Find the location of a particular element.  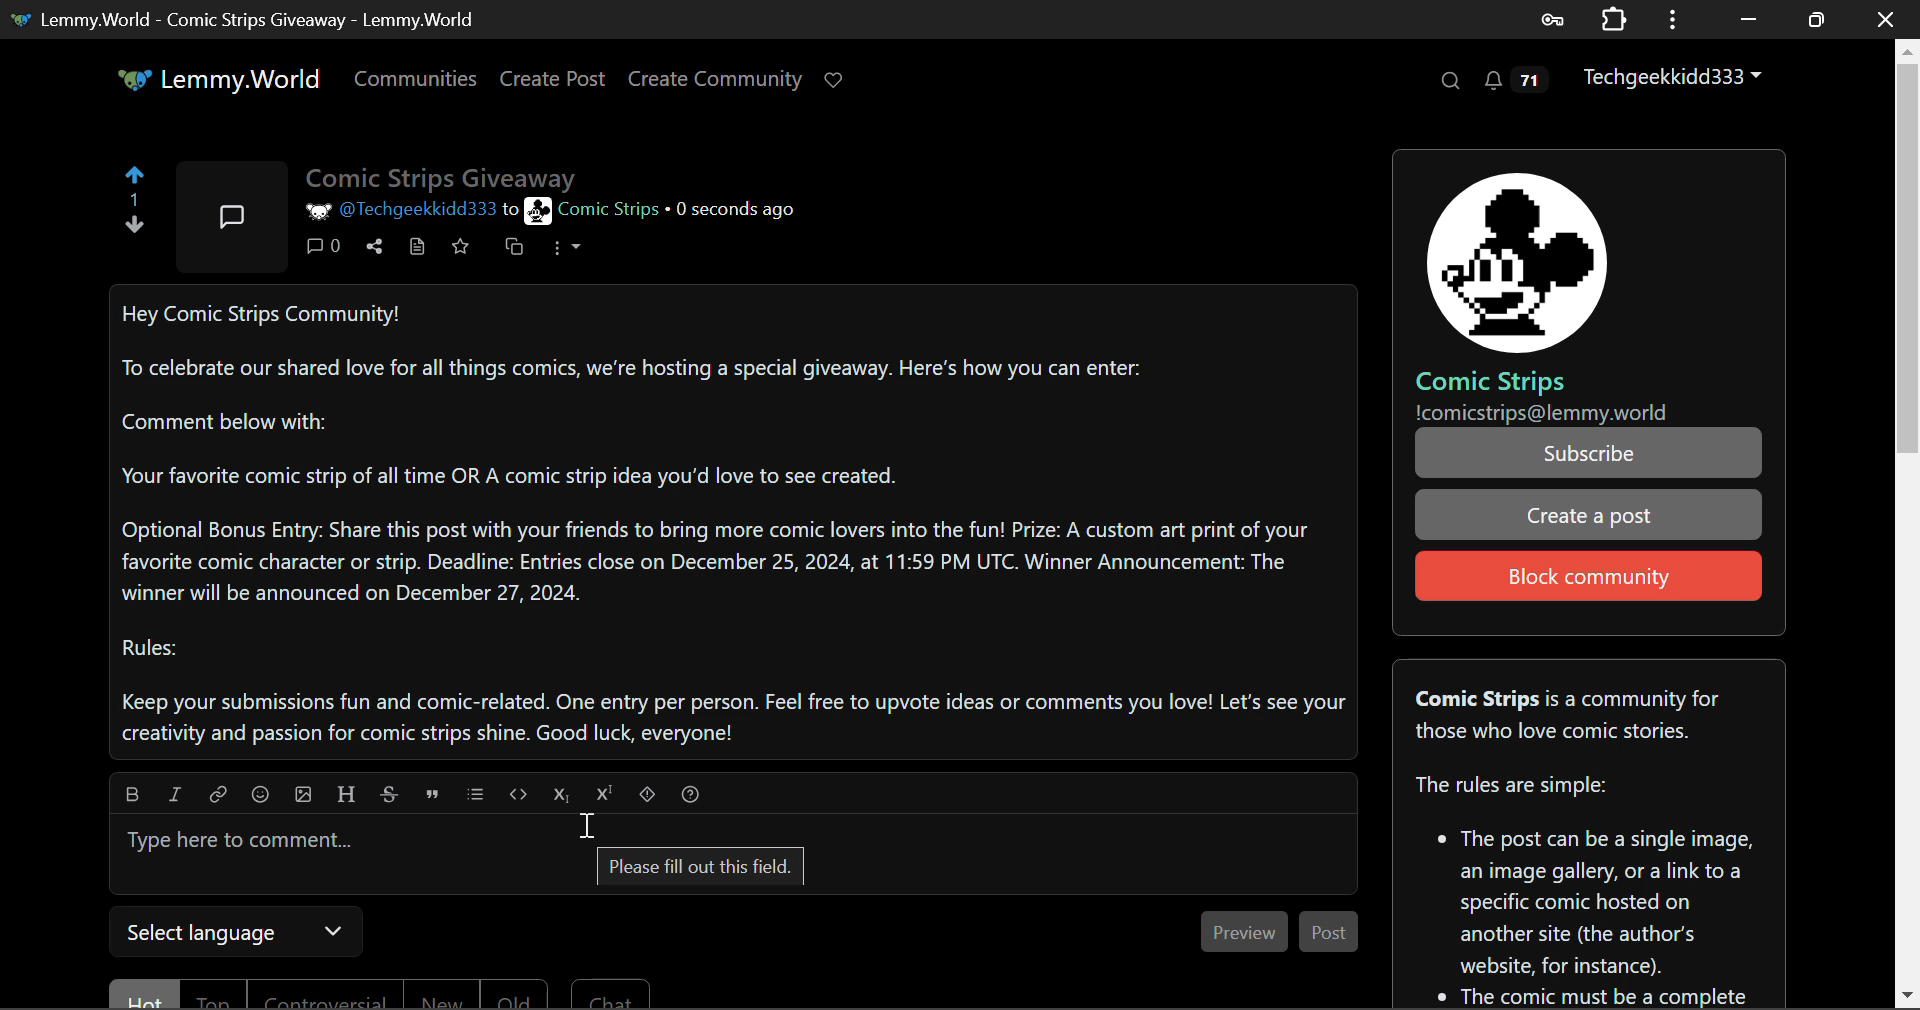

!comicstrips@lemmy.world is located at coordinates (1538, 411).